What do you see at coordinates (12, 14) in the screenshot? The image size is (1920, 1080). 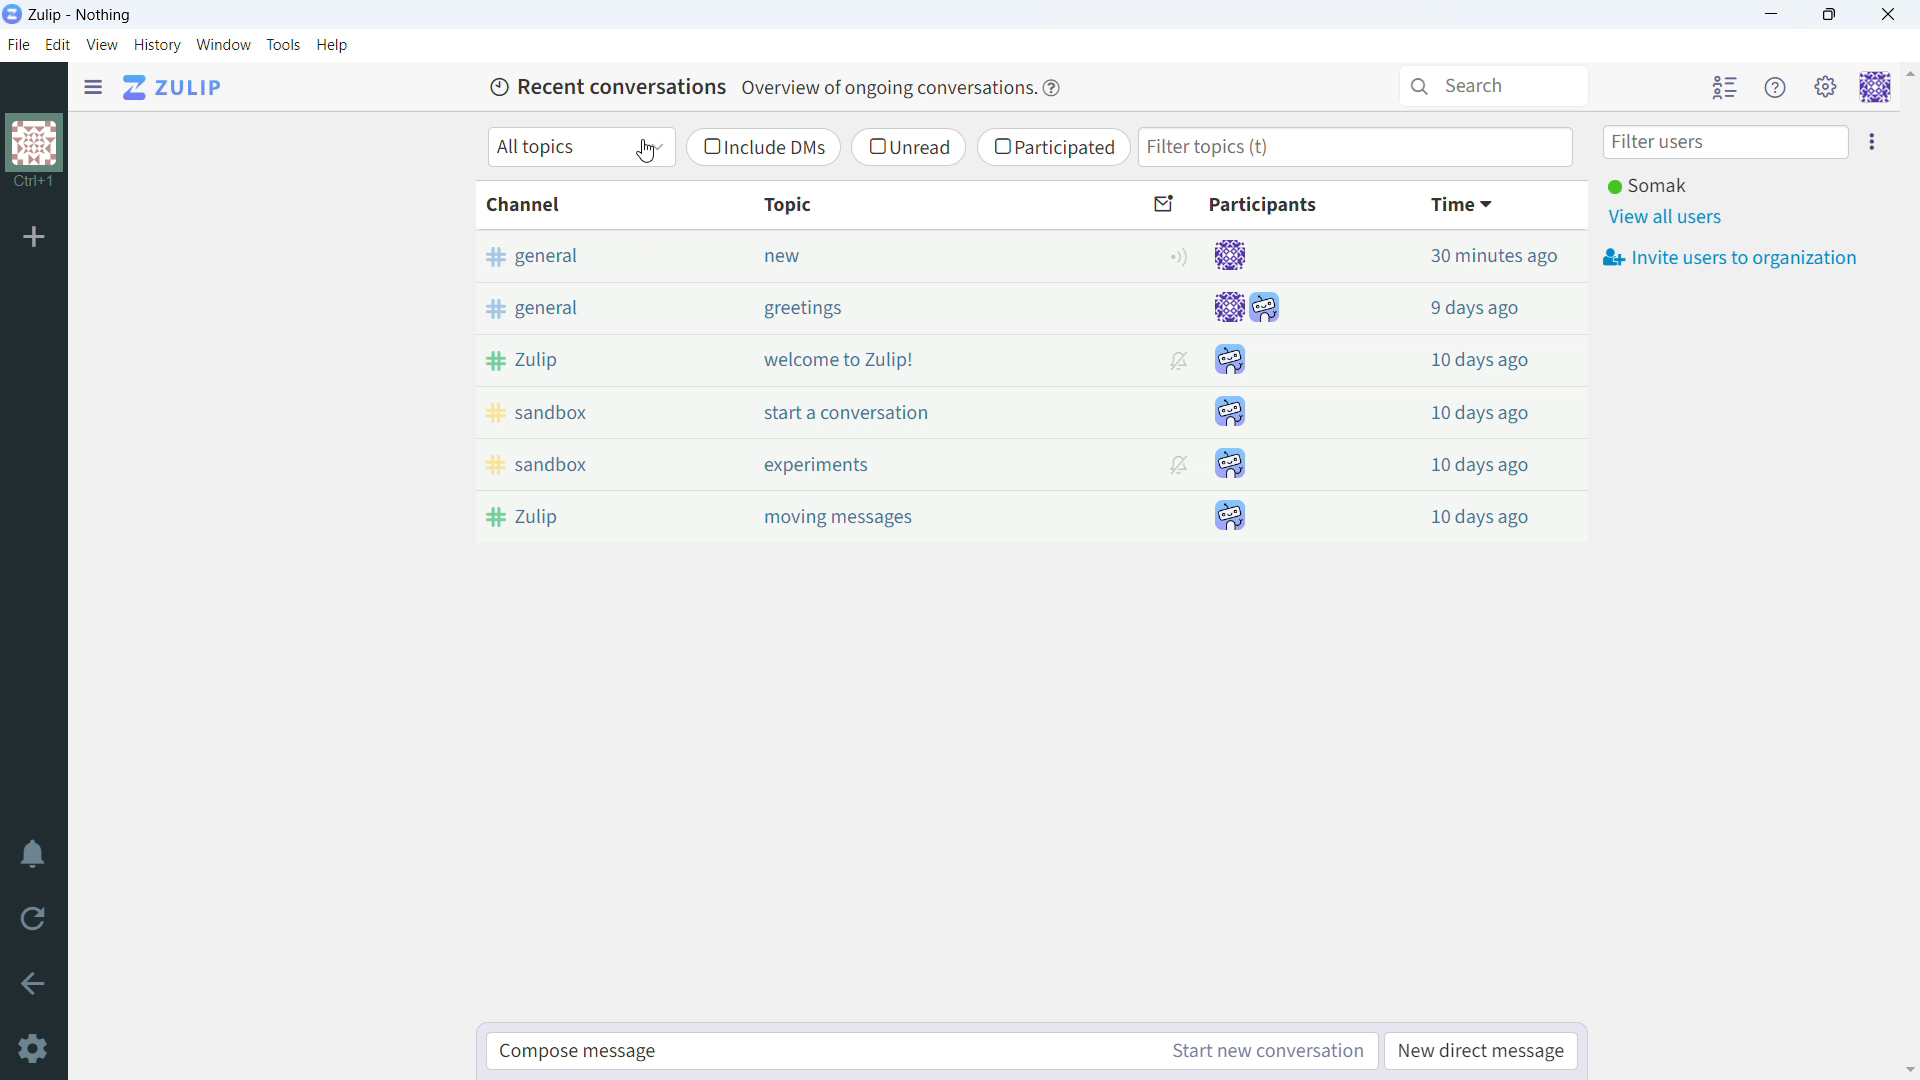 I see `logo` at bounding box center [12, 14].